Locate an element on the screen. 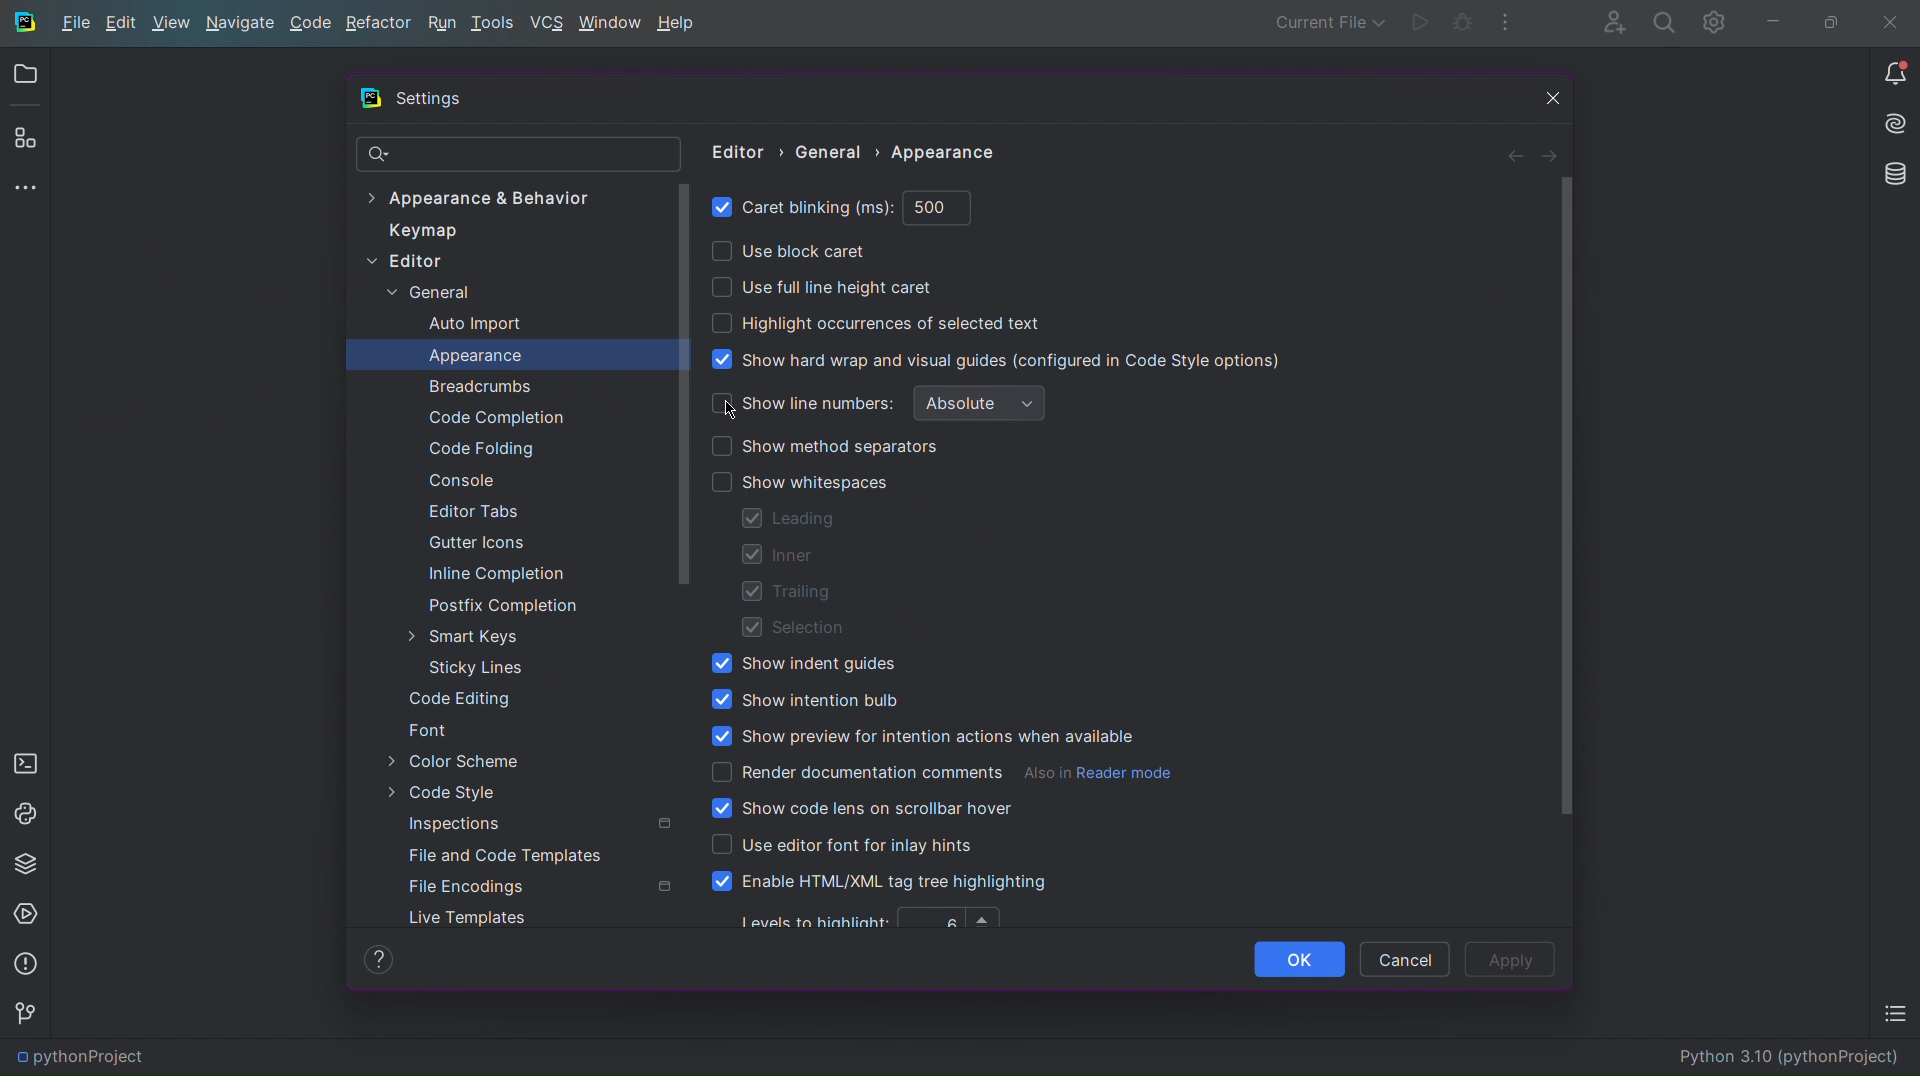  OK is located at coordinates (1297, 958).